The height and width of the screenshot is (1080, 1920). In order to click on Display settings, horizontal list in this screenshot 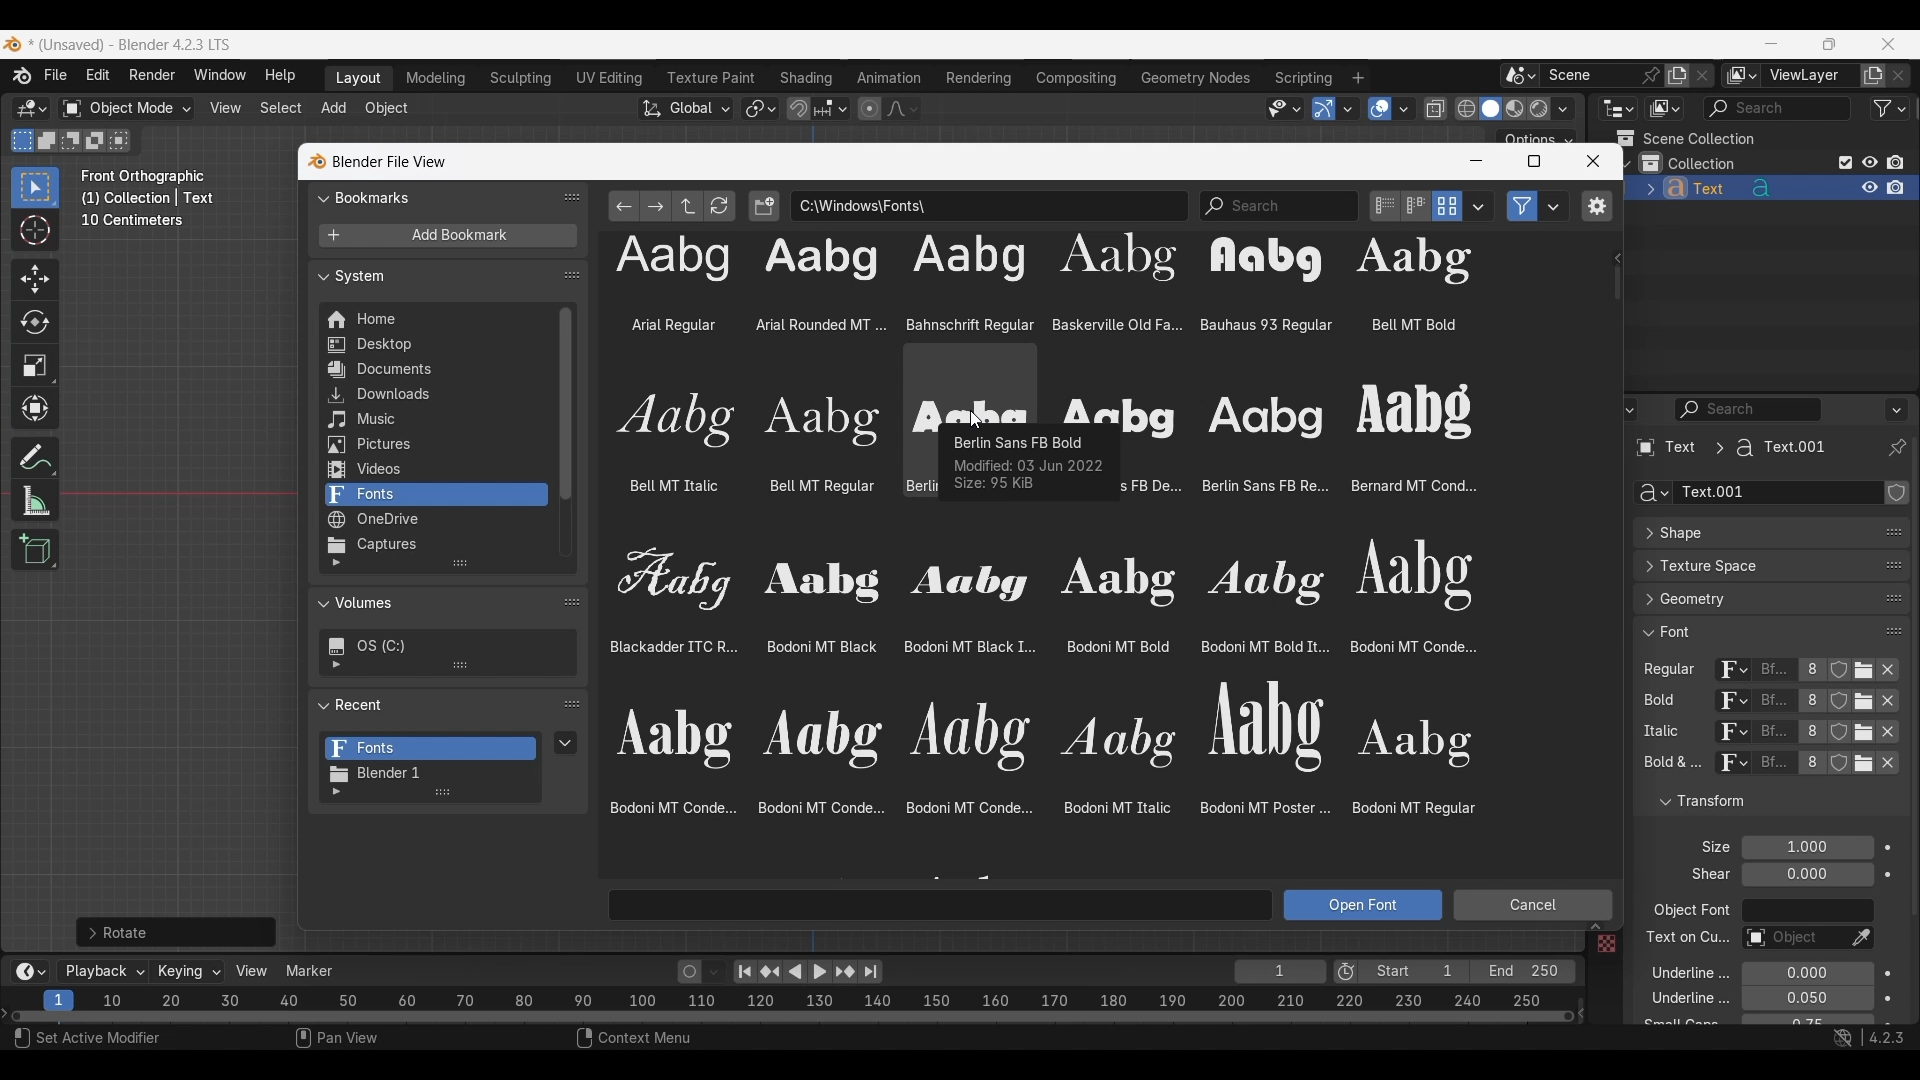, I will do `click(1416, 206)`.